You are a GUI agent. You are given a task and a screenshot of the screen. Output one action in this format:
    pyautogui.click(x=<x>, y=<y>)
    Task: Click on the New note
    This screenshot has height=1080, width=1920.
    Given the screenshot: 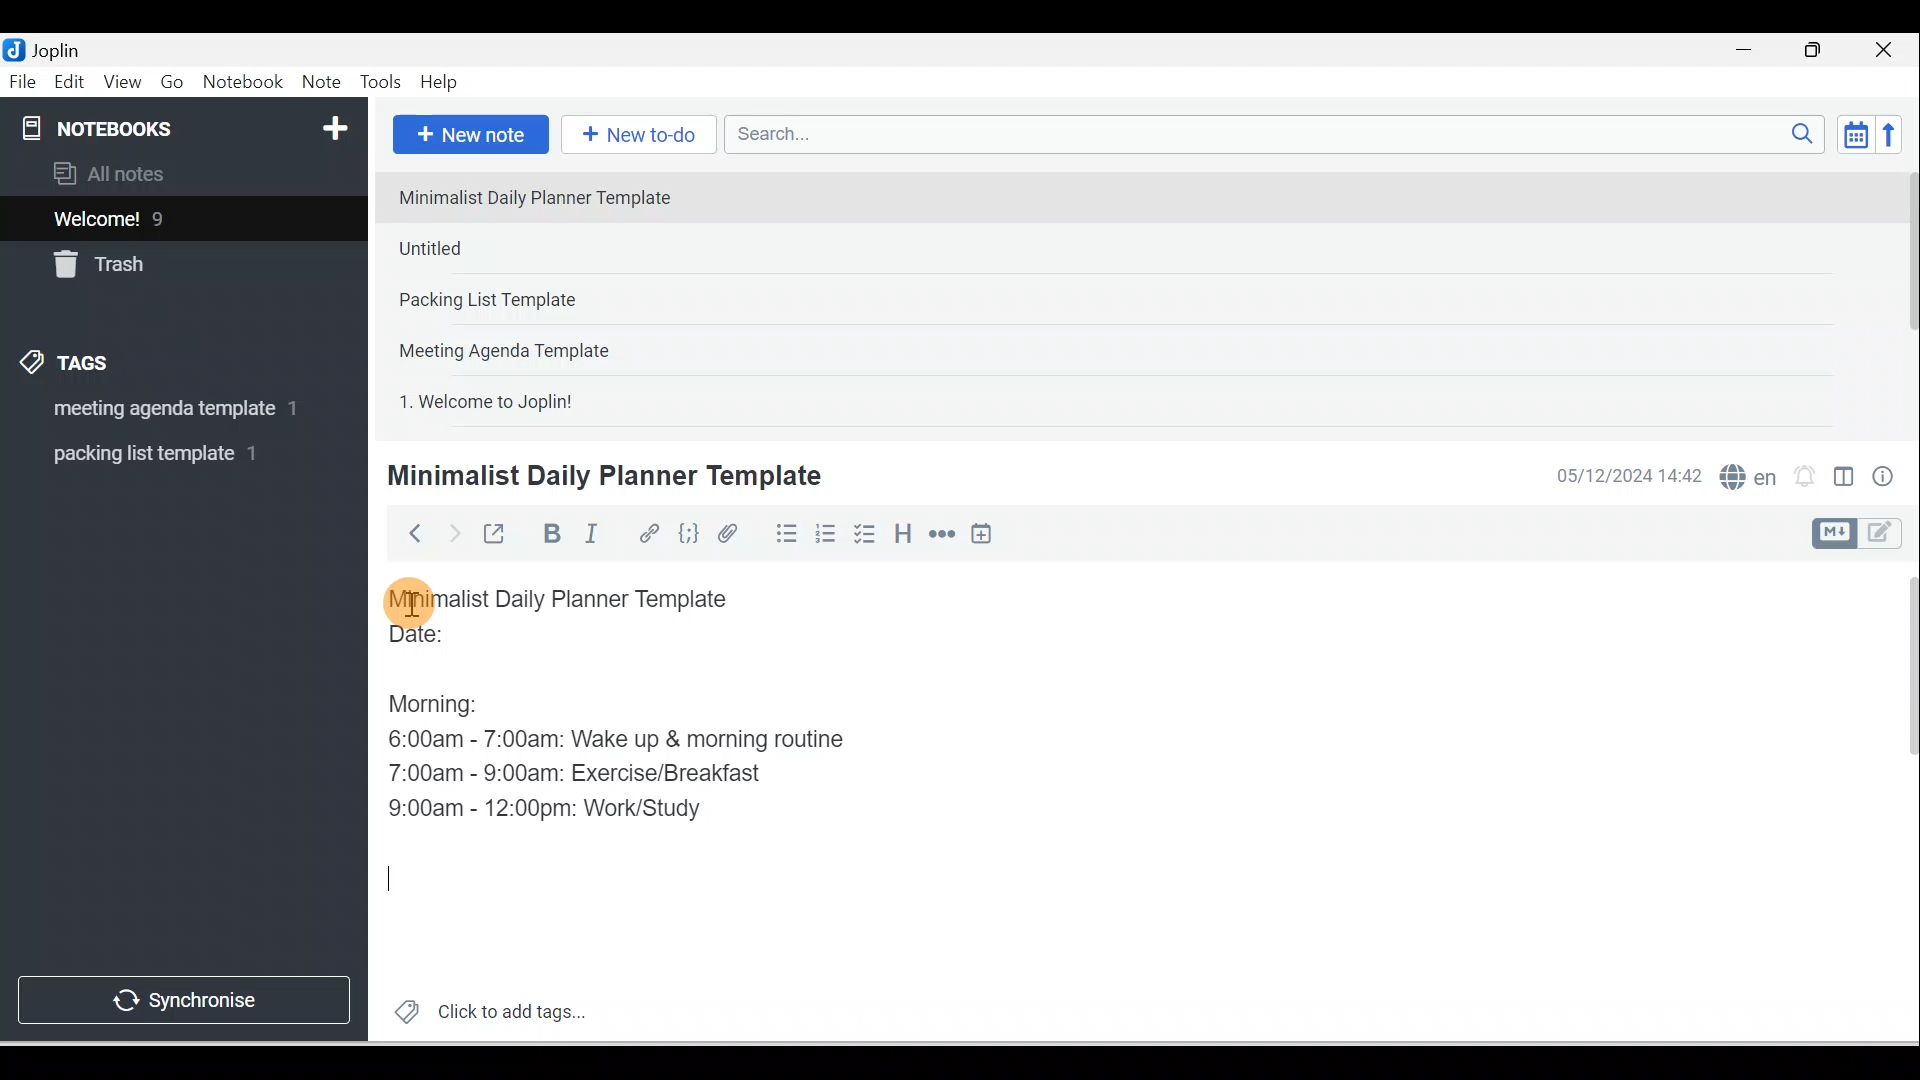 What is the action you would take?
    pyautogui.click(x=467, y=136)
    